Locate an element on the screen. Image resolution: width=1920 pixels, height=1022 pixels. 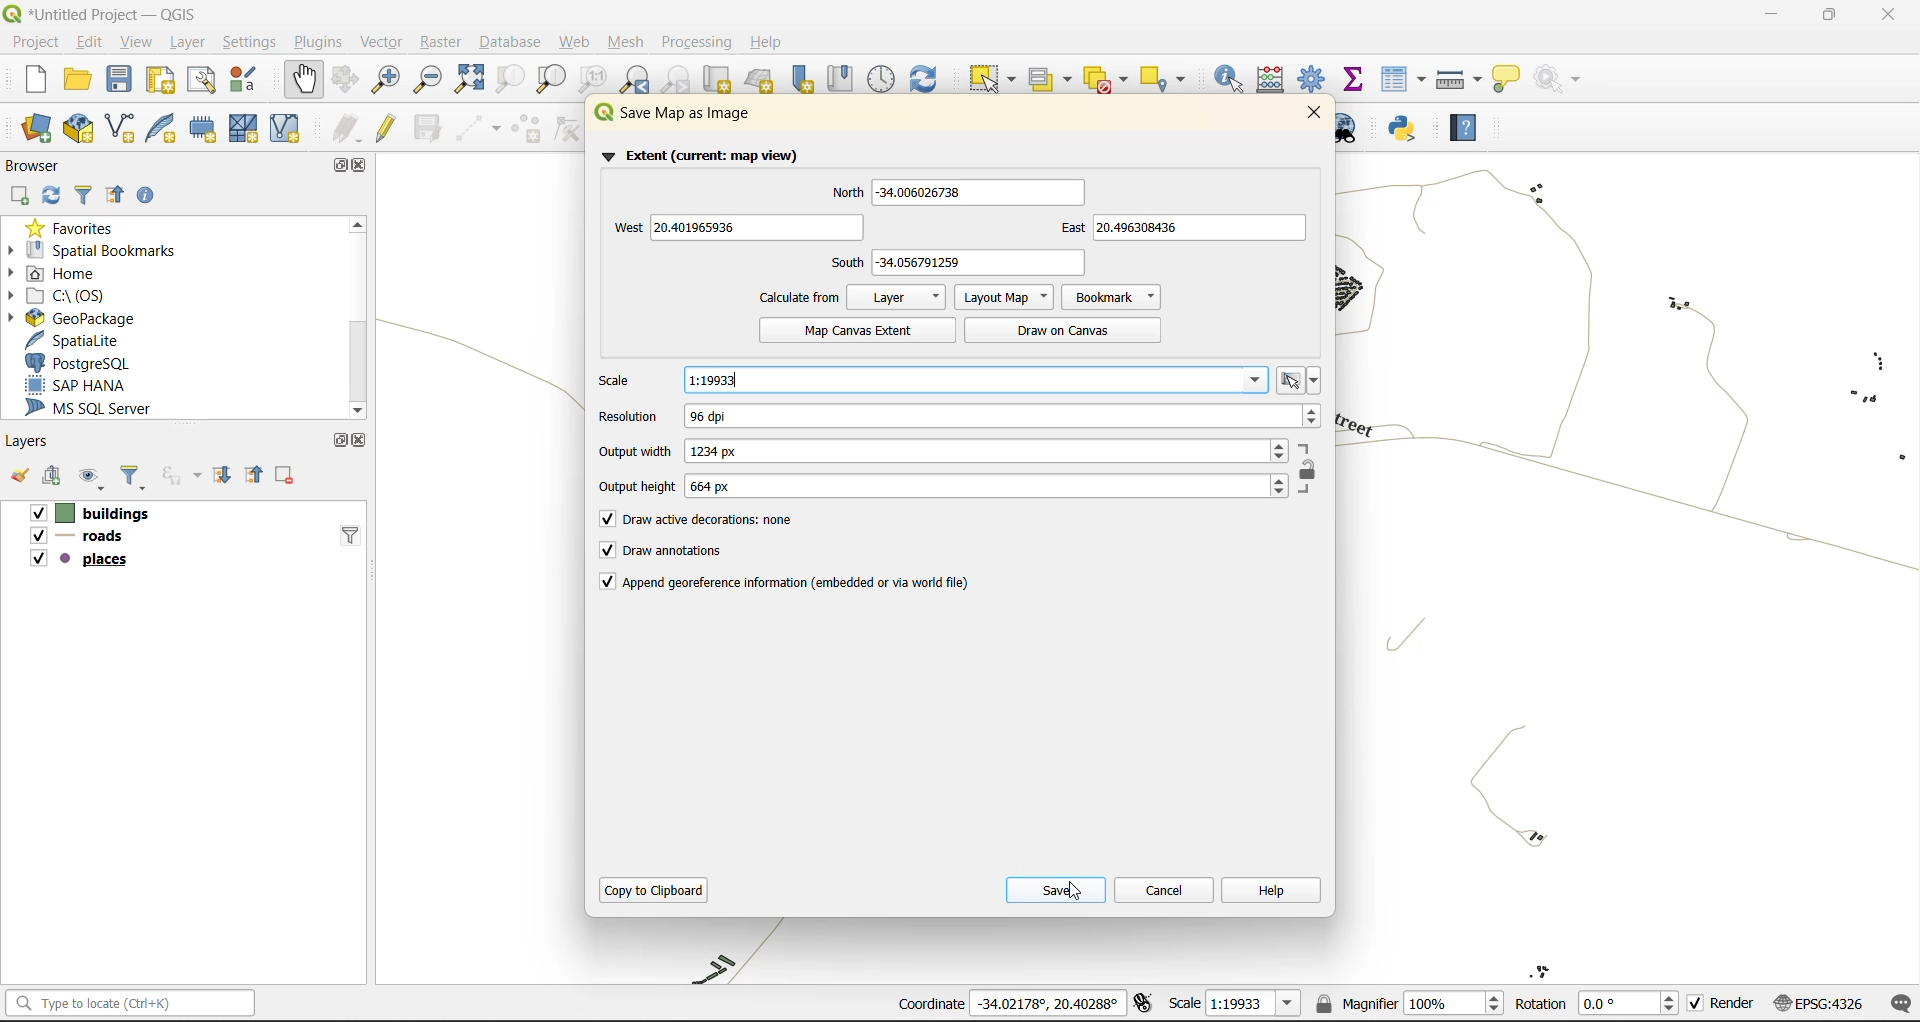
close is located at coordinates (356, 440).